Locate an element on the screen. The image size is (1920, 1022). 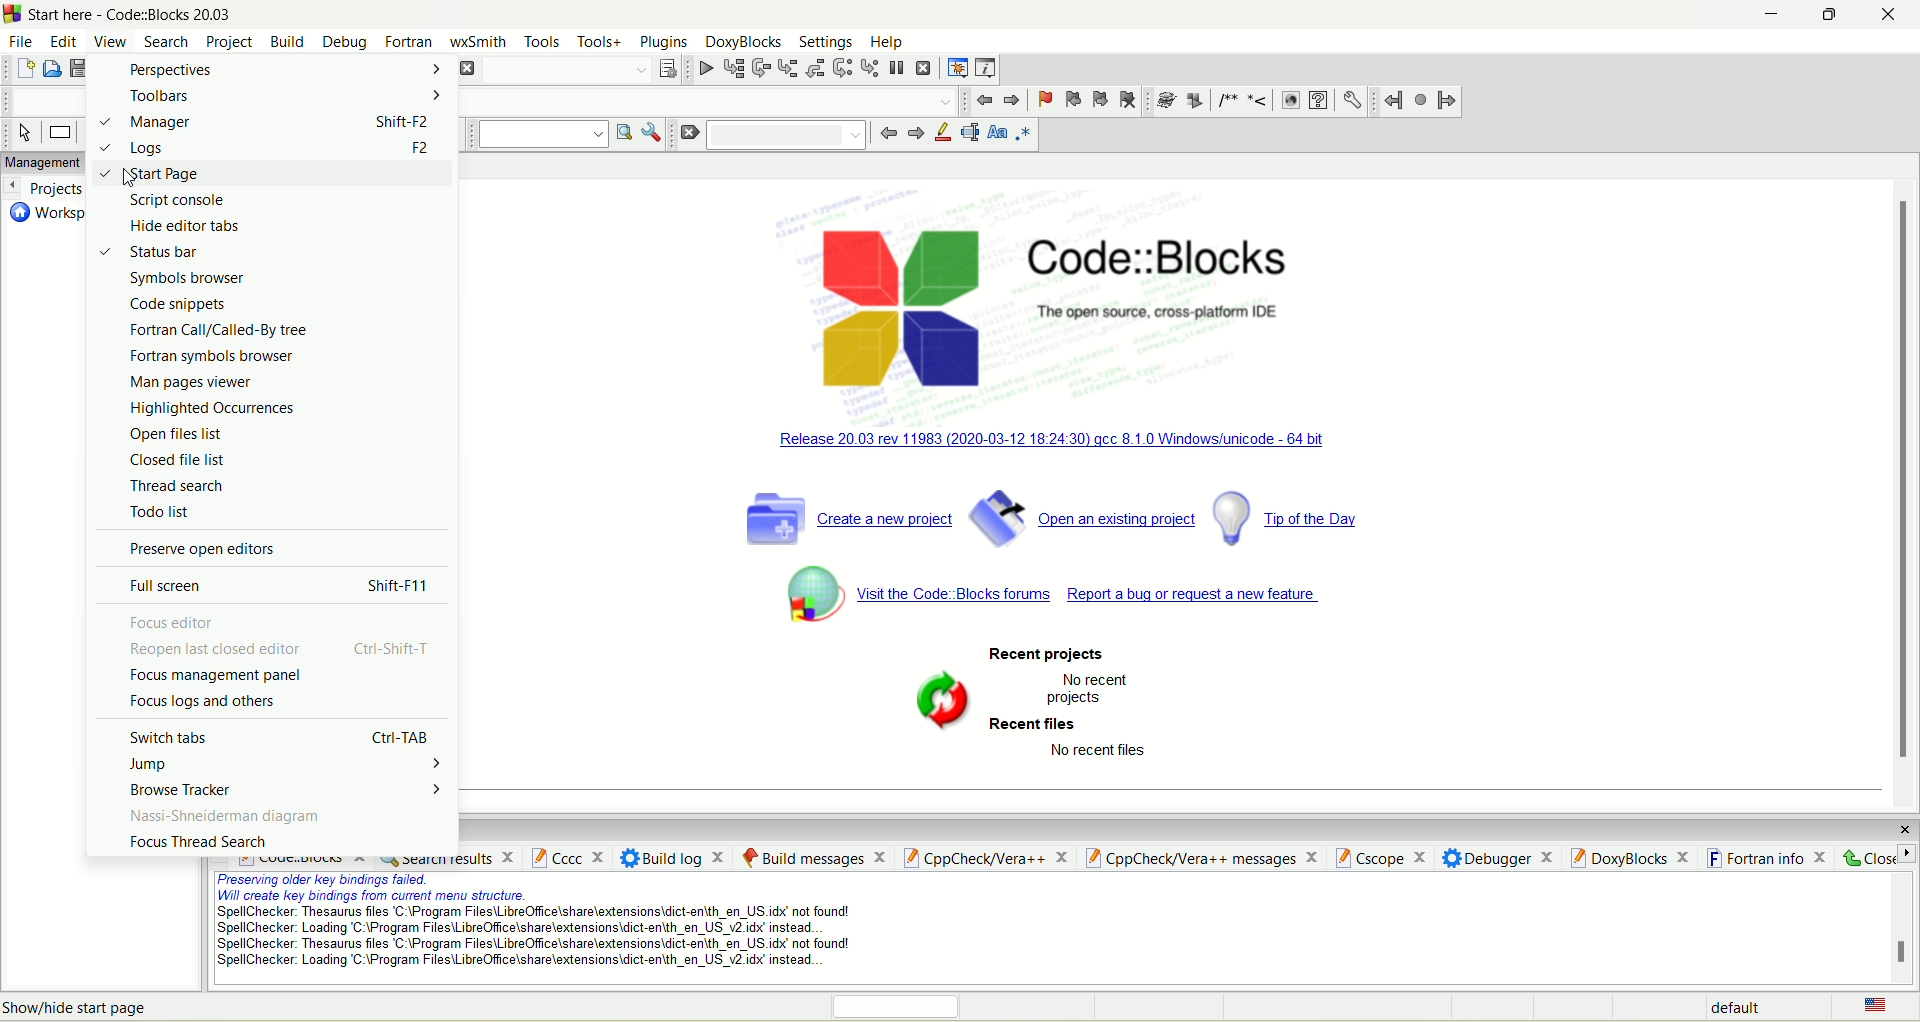
closed file list is located at coordinates (181, 460).